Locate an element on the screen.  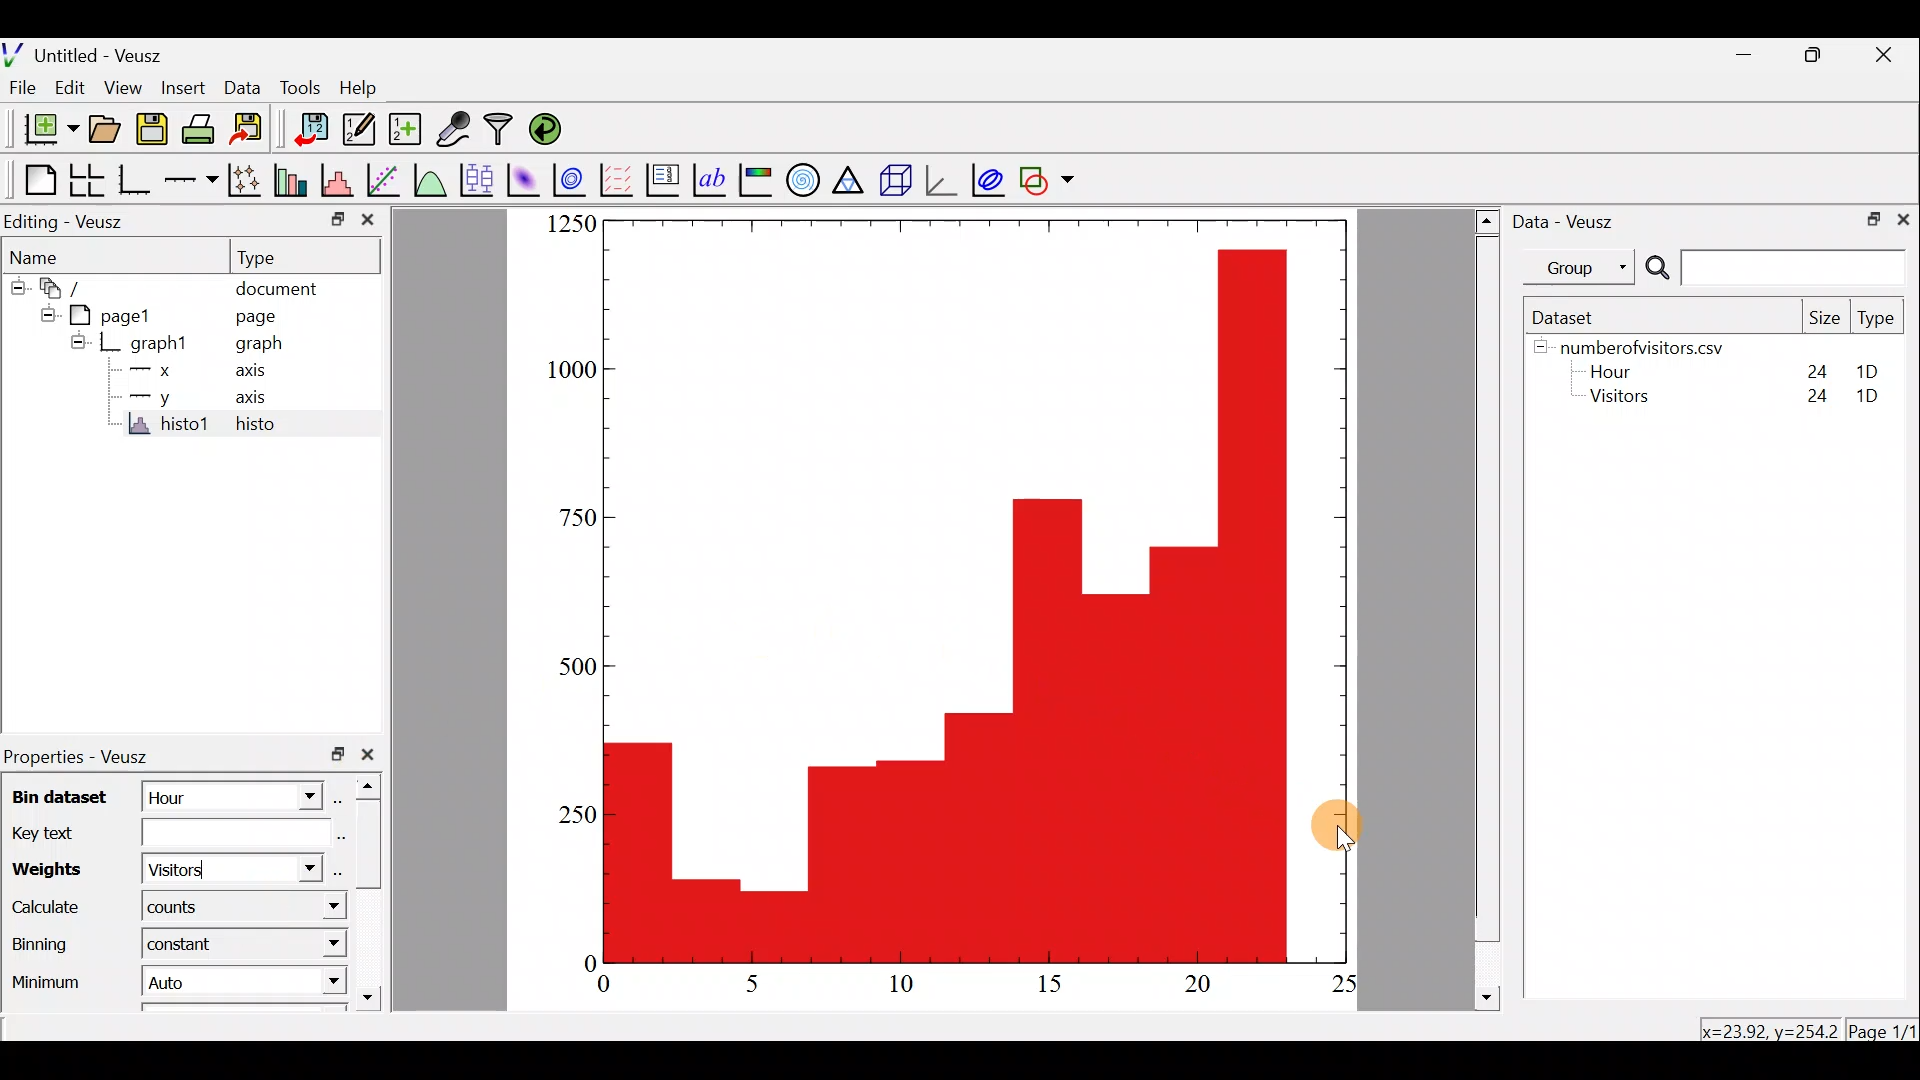
hide sub menu is located at coordinates (44, 315).